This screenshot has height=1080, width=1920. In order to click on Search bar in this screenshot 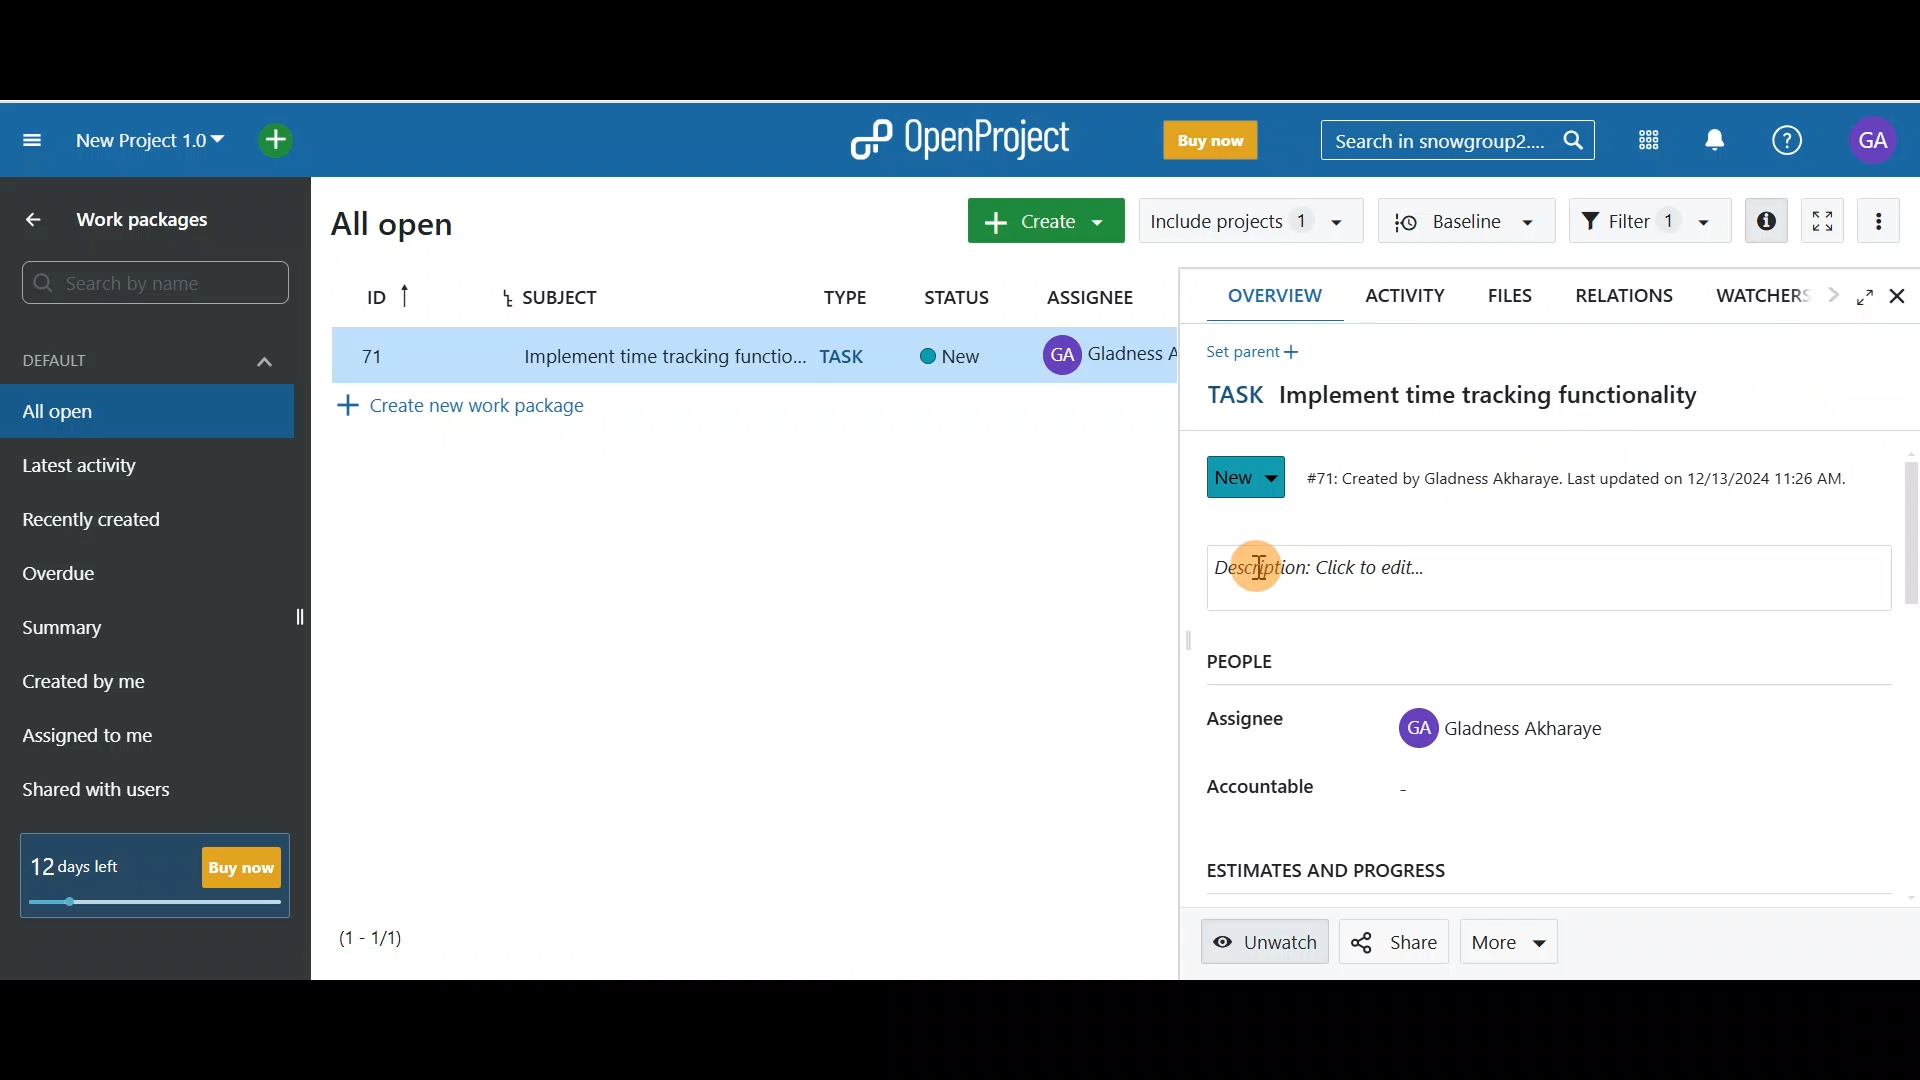, I will do `click(149, 283)`.